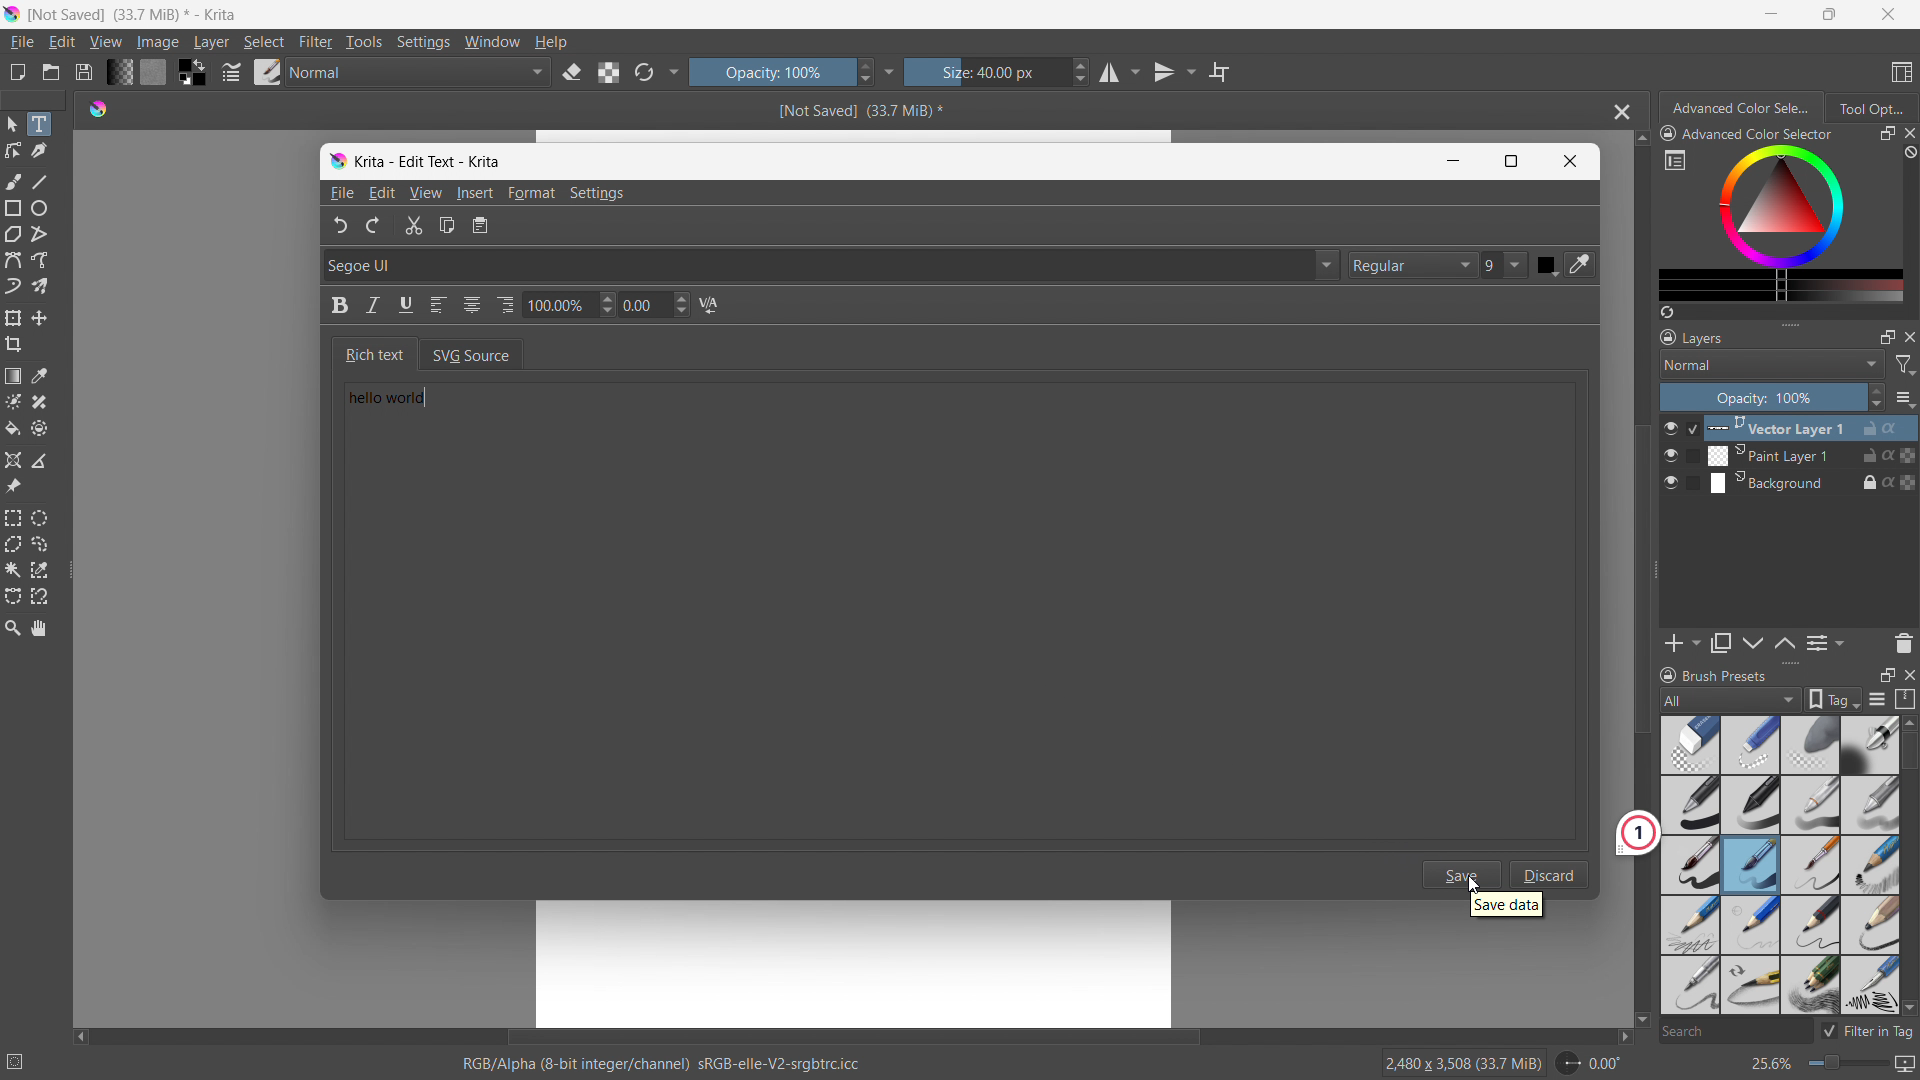  Describe the element at coordinates (1743, 108) in the screenshot. I see `advanced color selection` at that location.